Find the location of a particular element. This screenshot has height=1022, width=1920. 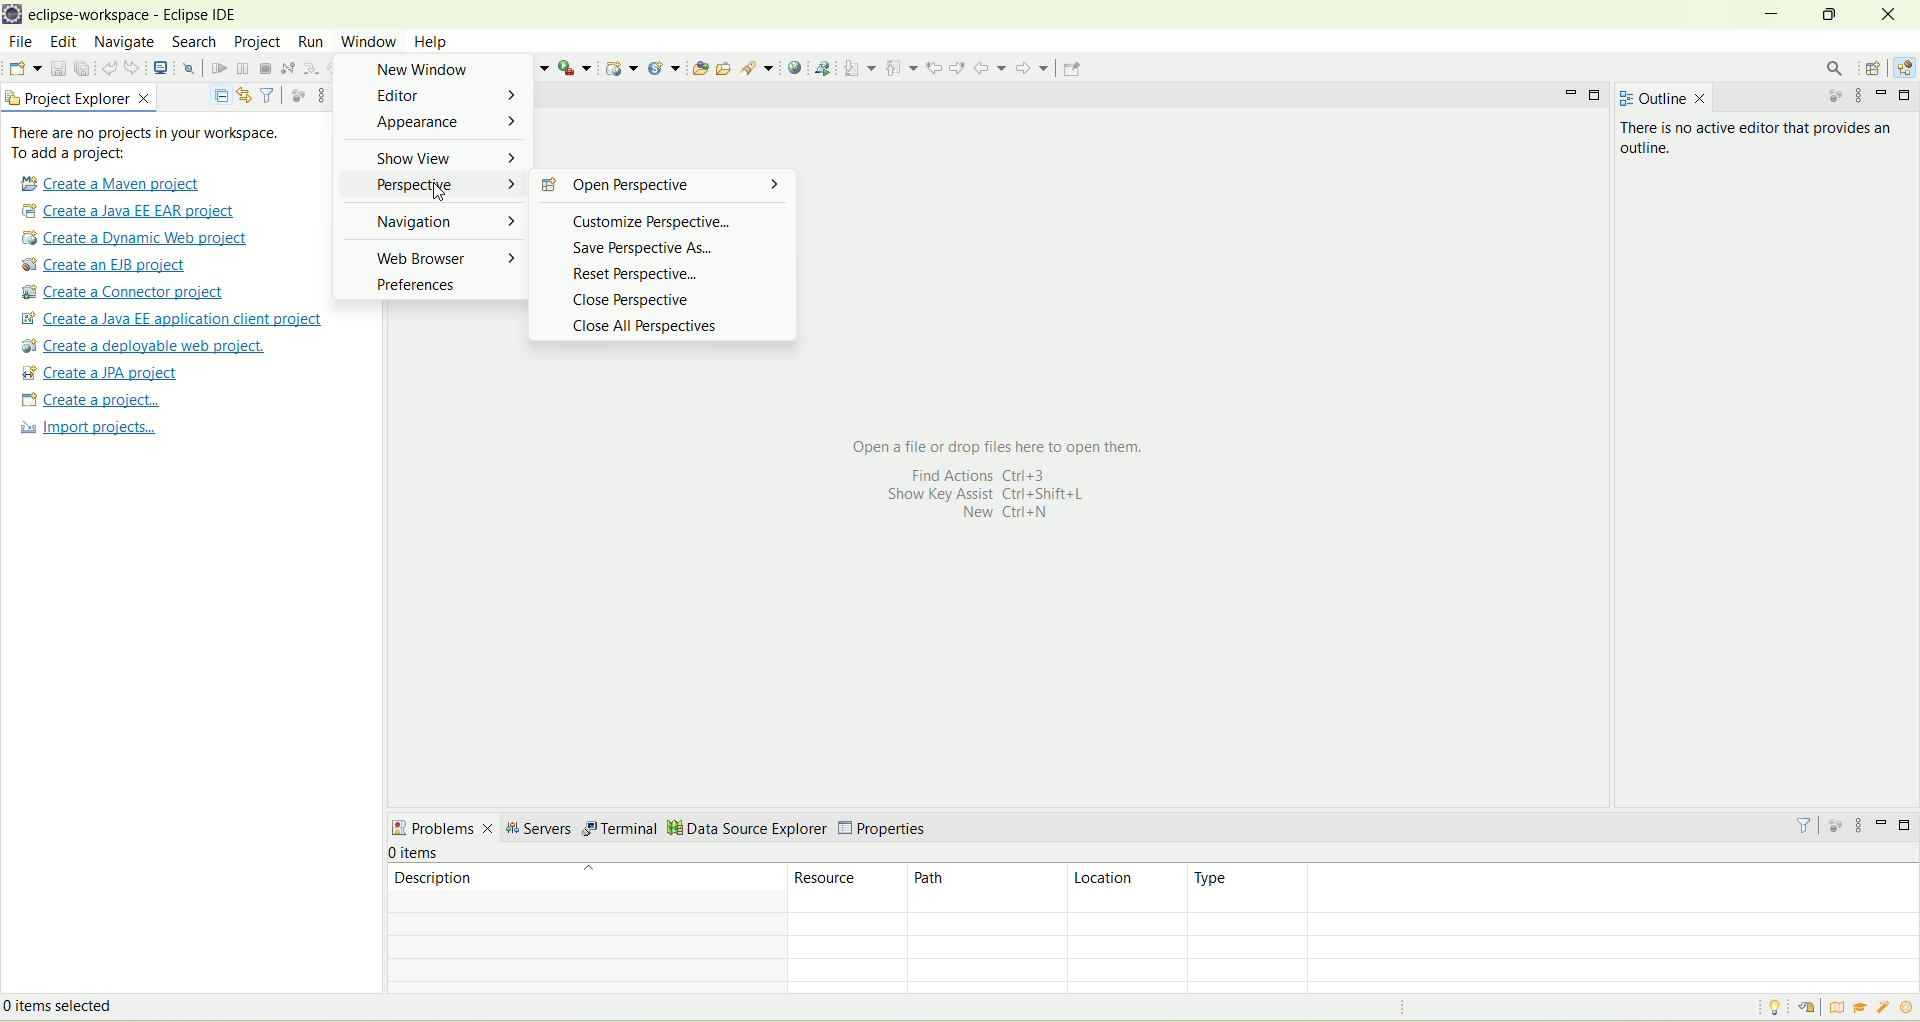

search is located at coordinates (1837, 69).